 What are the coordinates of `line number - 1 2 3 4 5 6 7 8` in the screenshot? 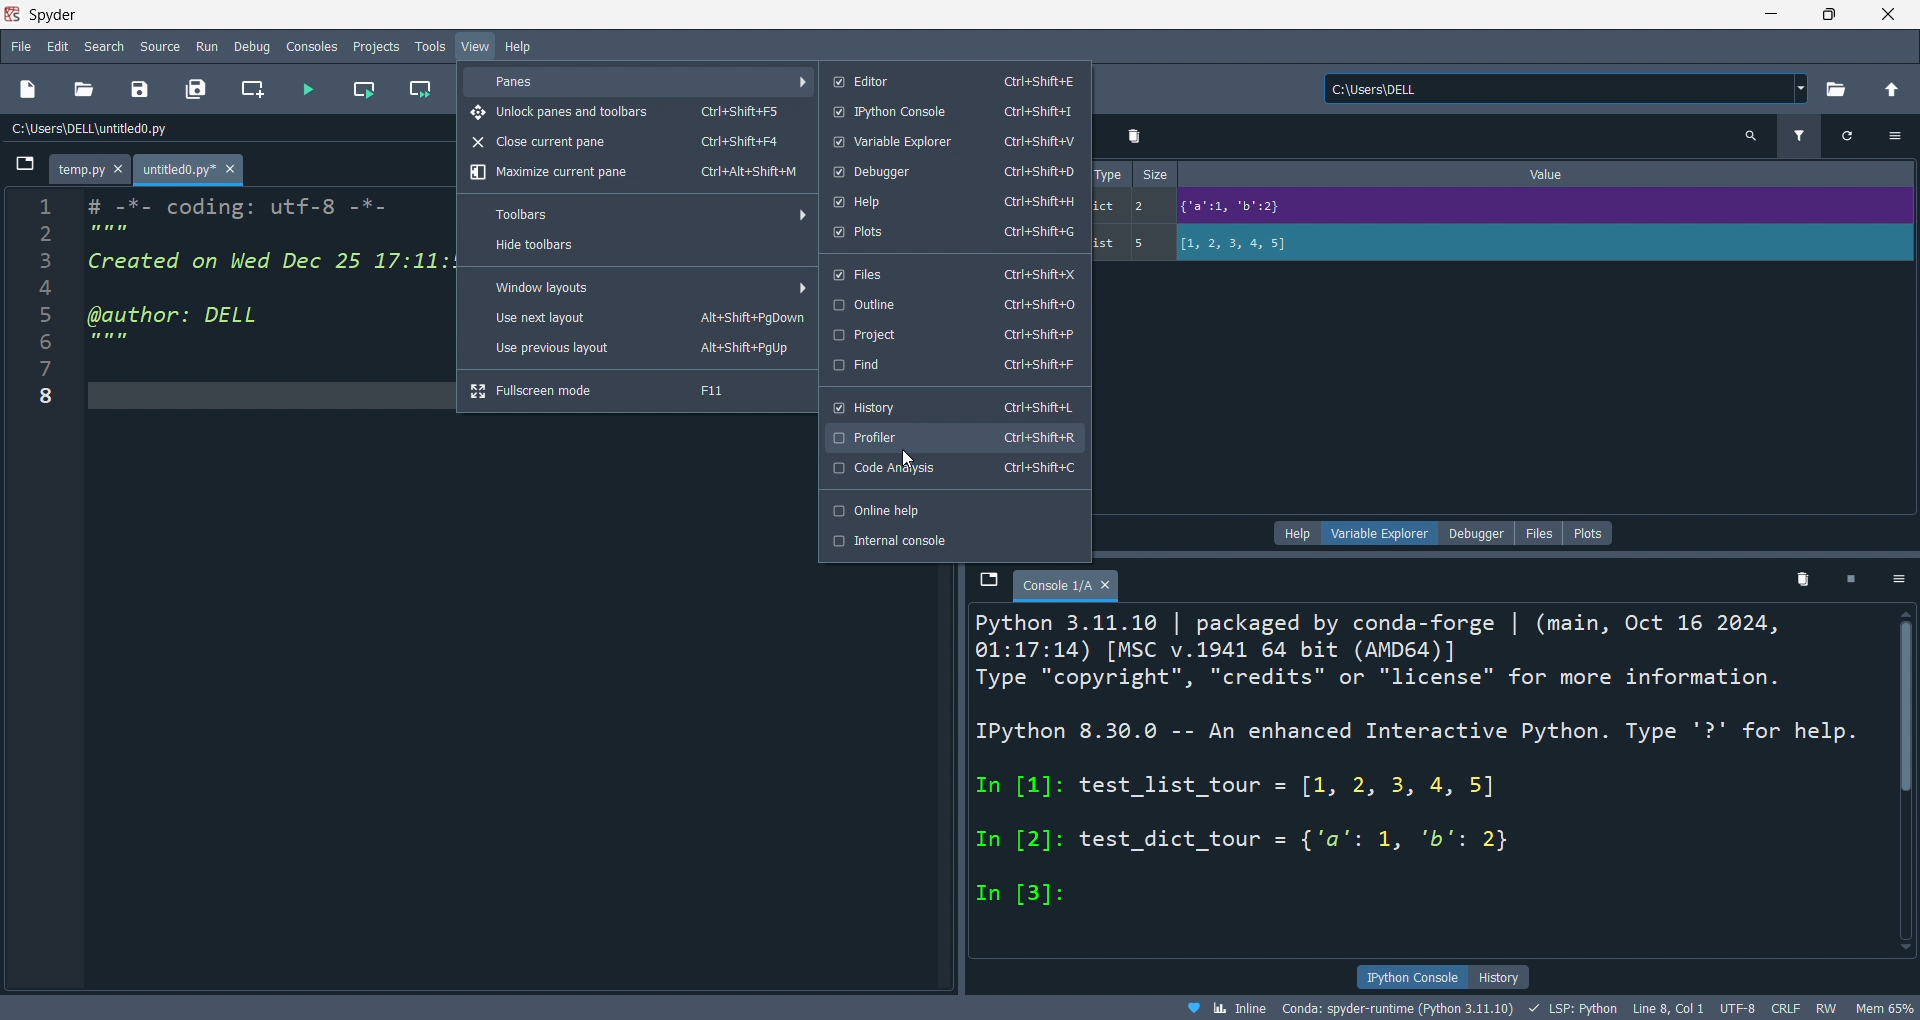 It's located at (44, 591).